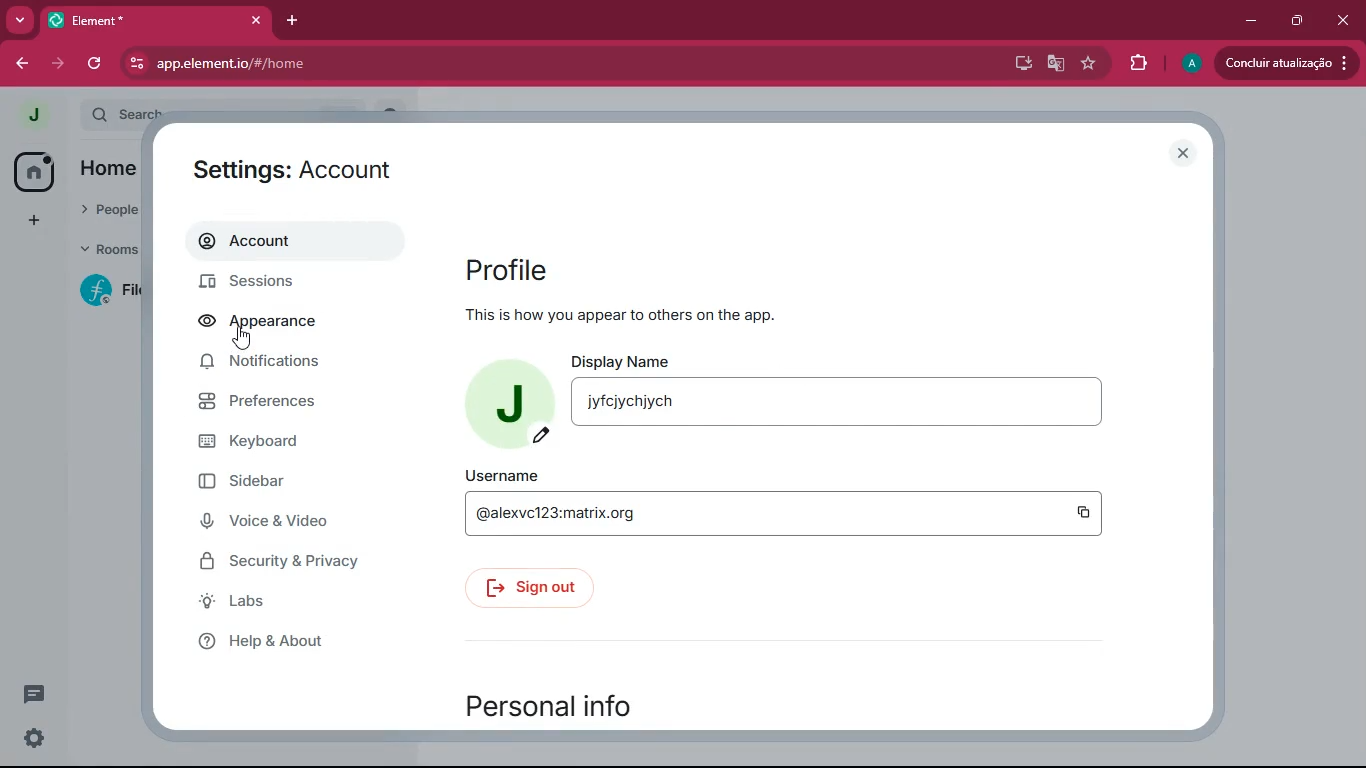 The width and height of the screenshot is (1366, 768). Describe the element at coordinates (296, 170) in the screenshot. I see `Settings: Account` at that location.